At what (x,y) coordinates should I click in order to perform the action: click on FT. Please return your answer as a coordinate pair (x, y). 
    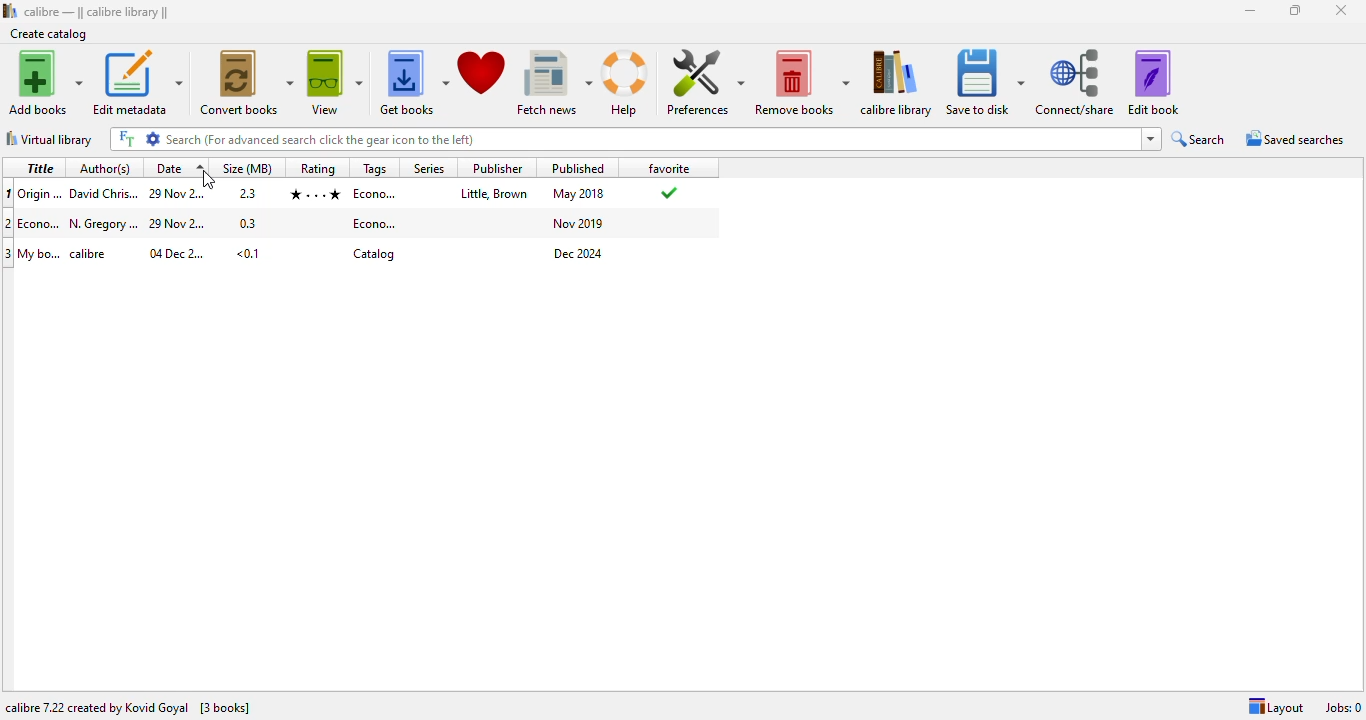
    Looking at the image, I should click on (126, 139).